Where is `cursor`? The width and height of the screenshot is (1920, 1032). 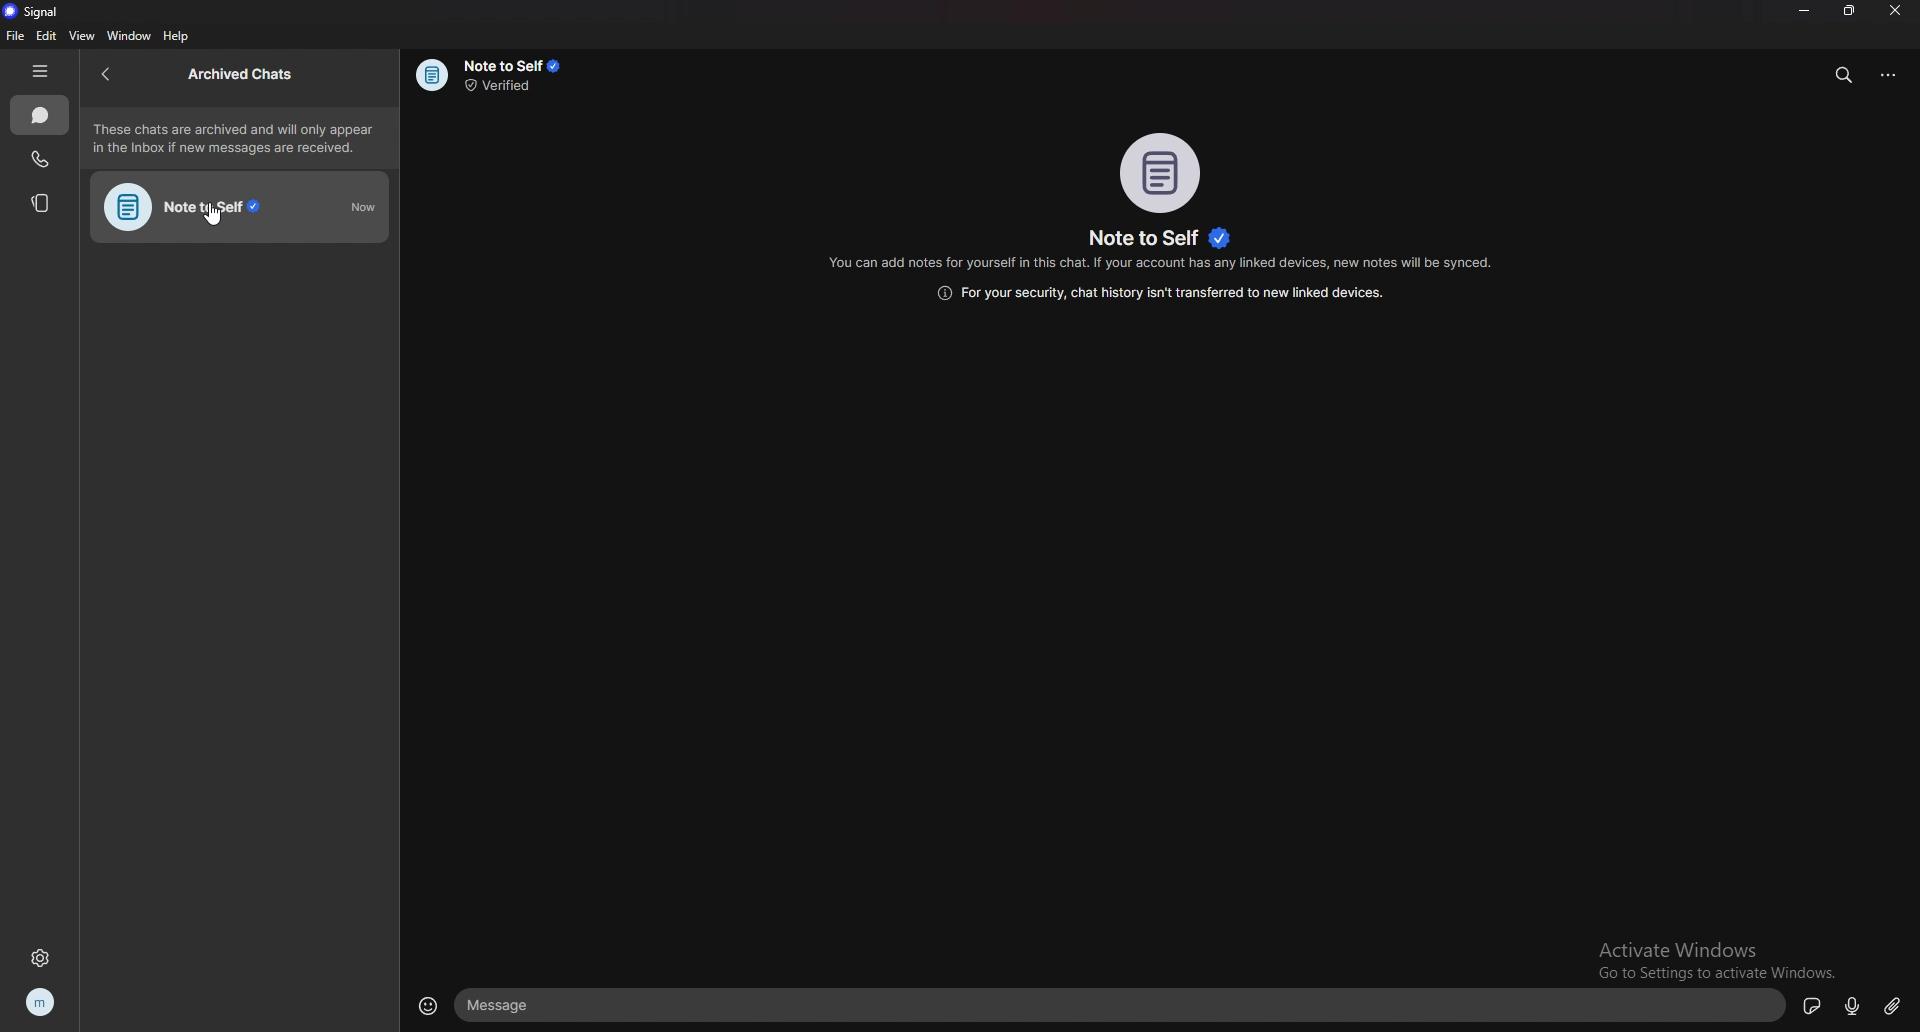 cursor is located at coordinates (217, 218).